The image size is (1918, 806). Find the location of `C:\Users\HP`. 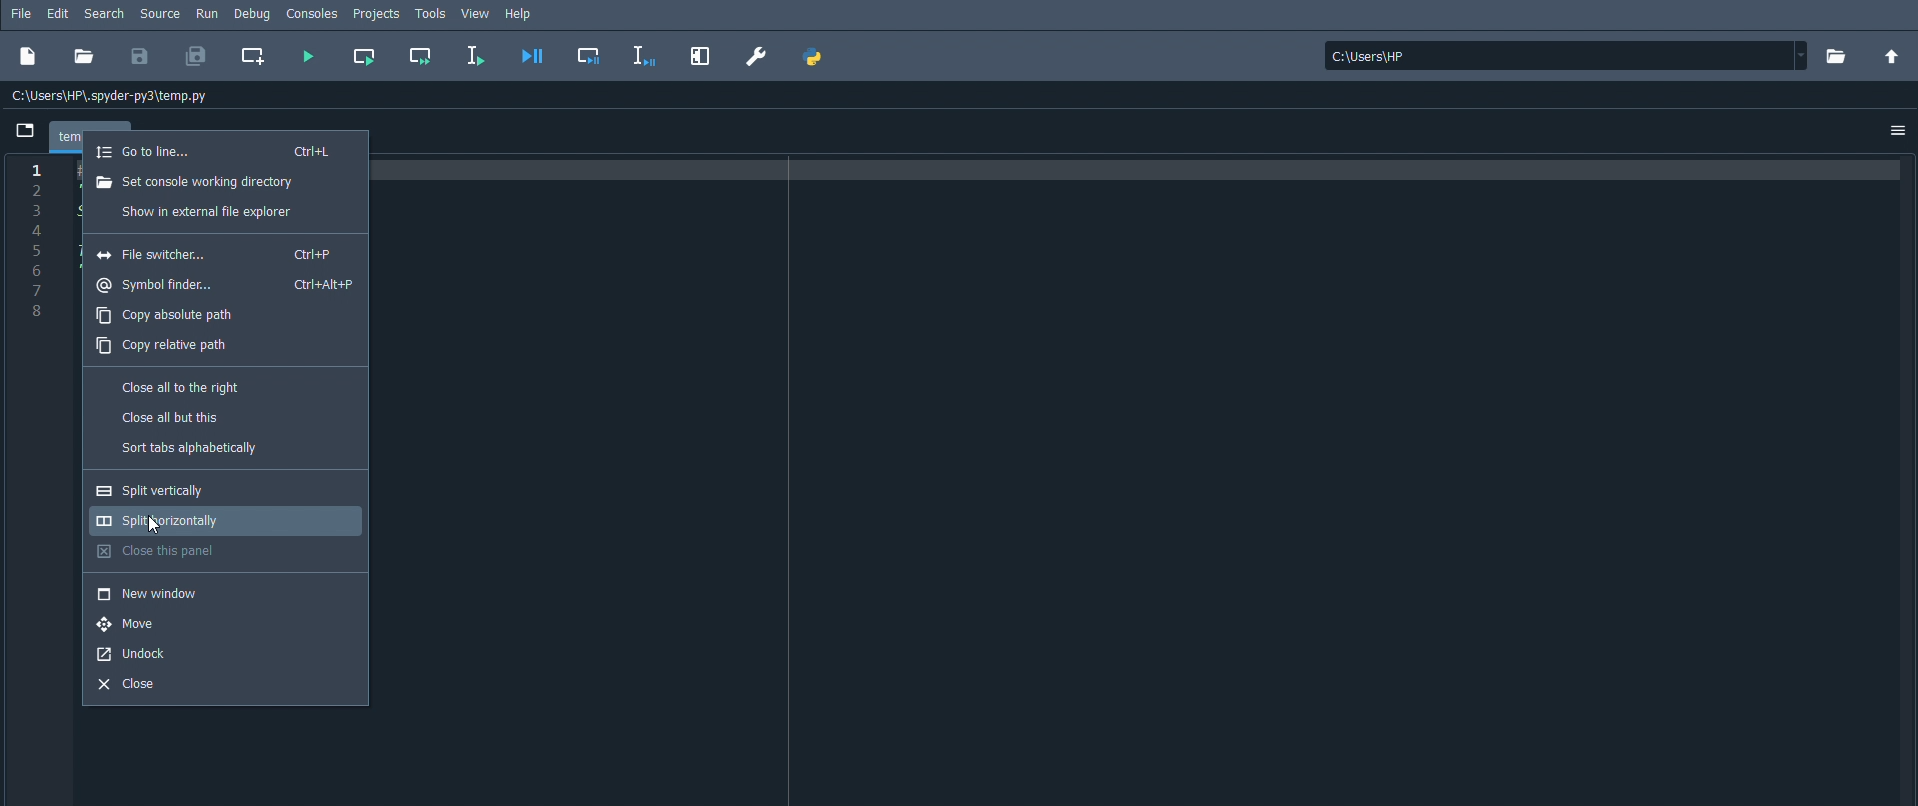

C:\Users\HP is located at coordinates (1566, 56).